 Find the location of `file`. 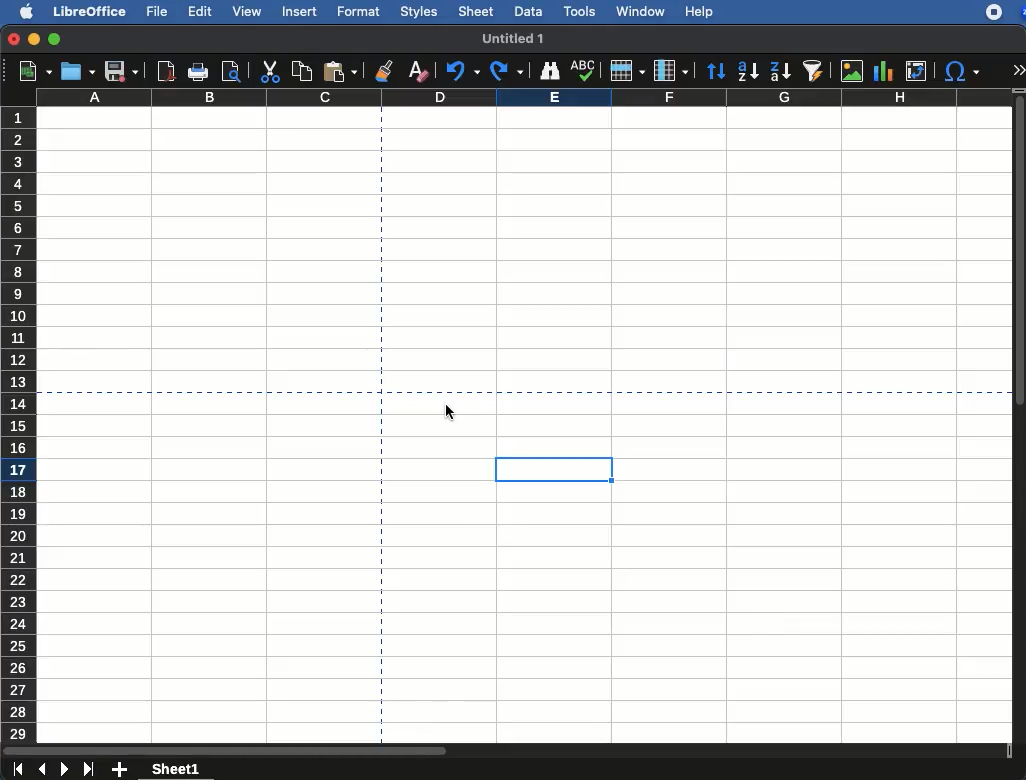

file is located at coordinates (155, 11).